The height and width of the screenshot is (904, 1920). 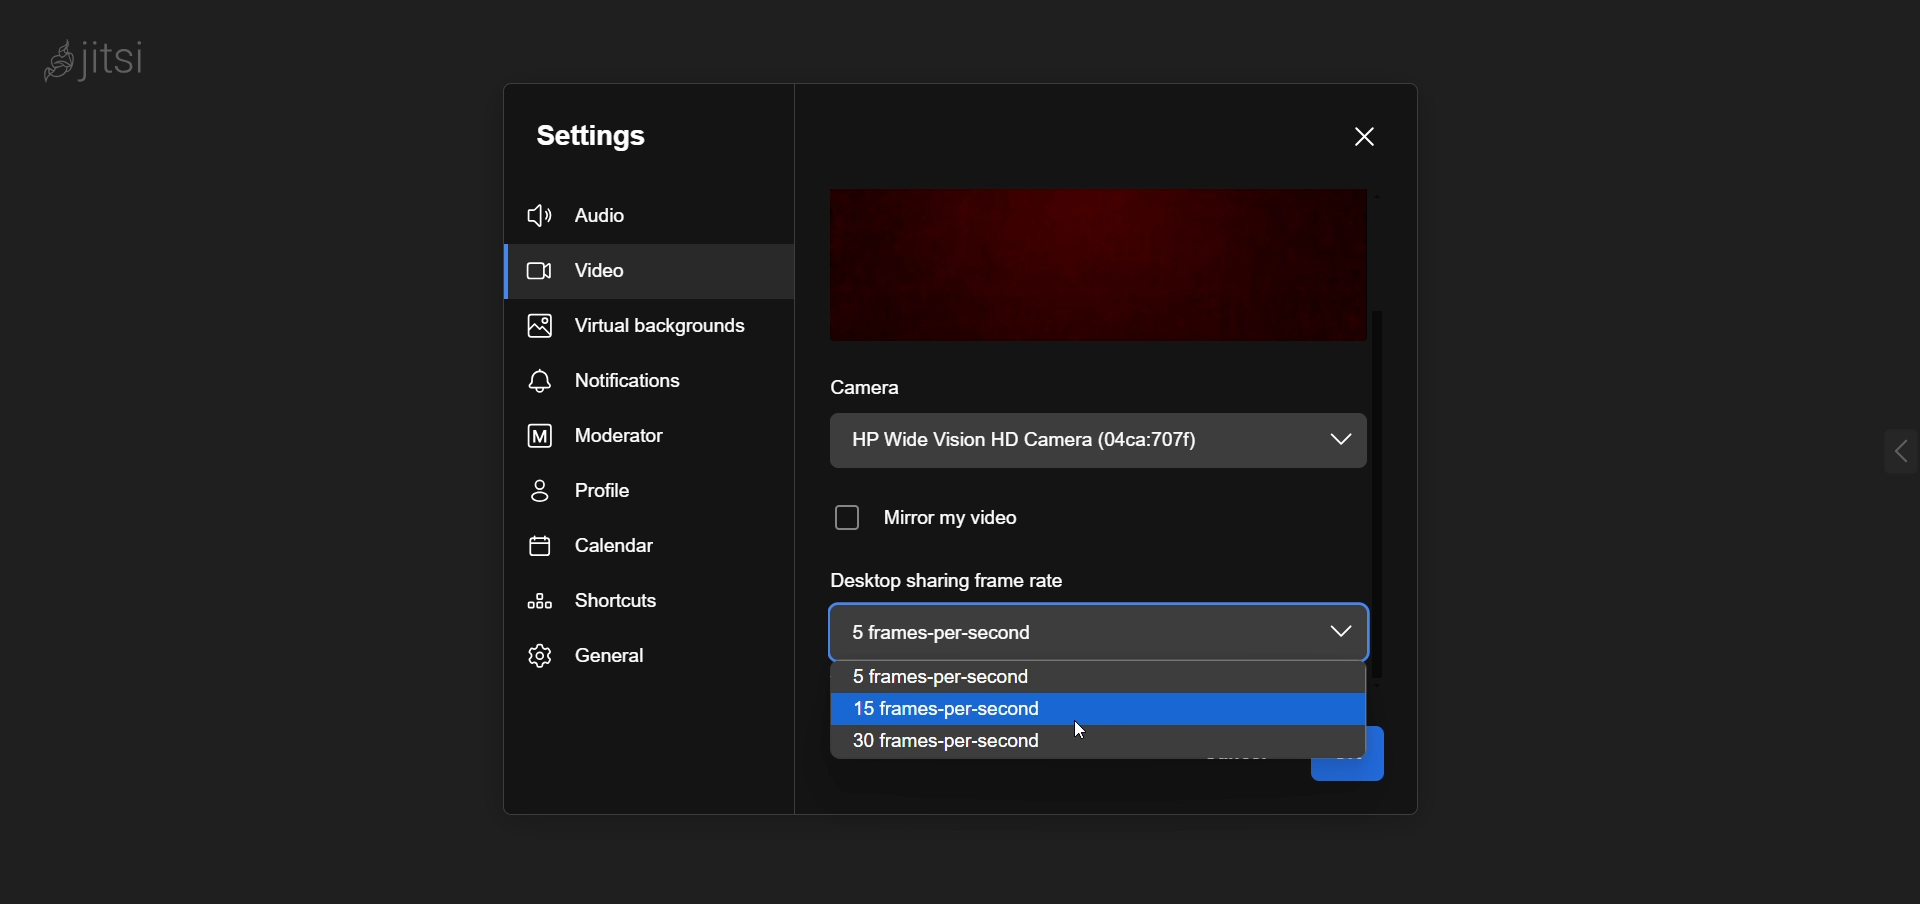 What do you see at coordinates (600, 274) in the screenshot?
I see `video` at bounding box center [600, 274].